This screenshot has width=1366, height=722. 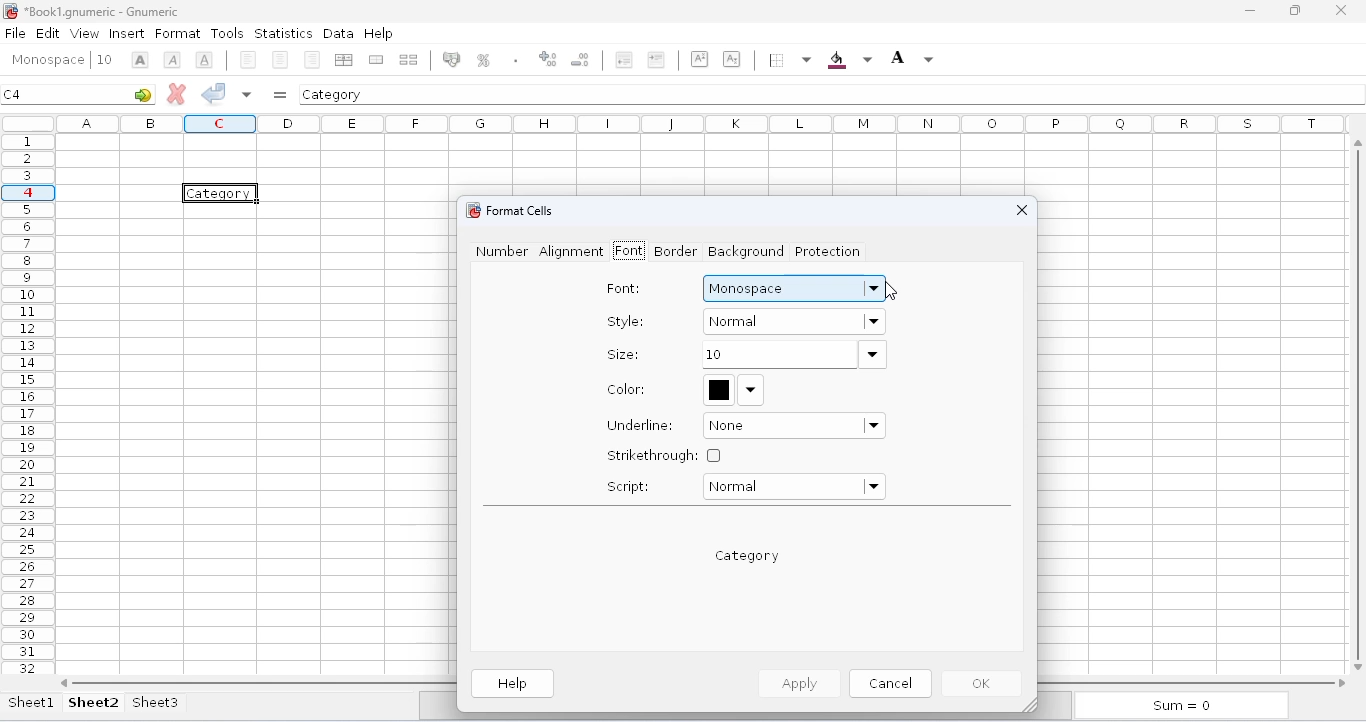 I want to click on decrease the number of decimals displayed, so click(x=581, y=59).